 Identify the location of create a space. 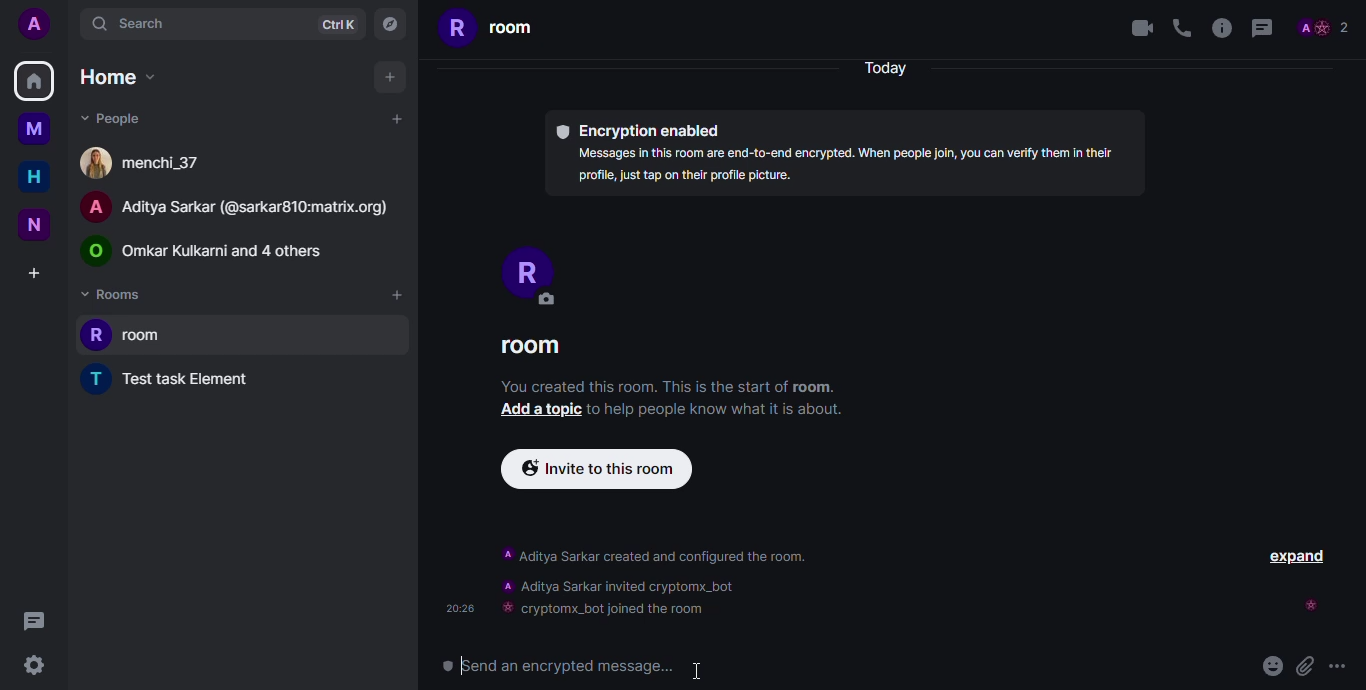
(35, 271).